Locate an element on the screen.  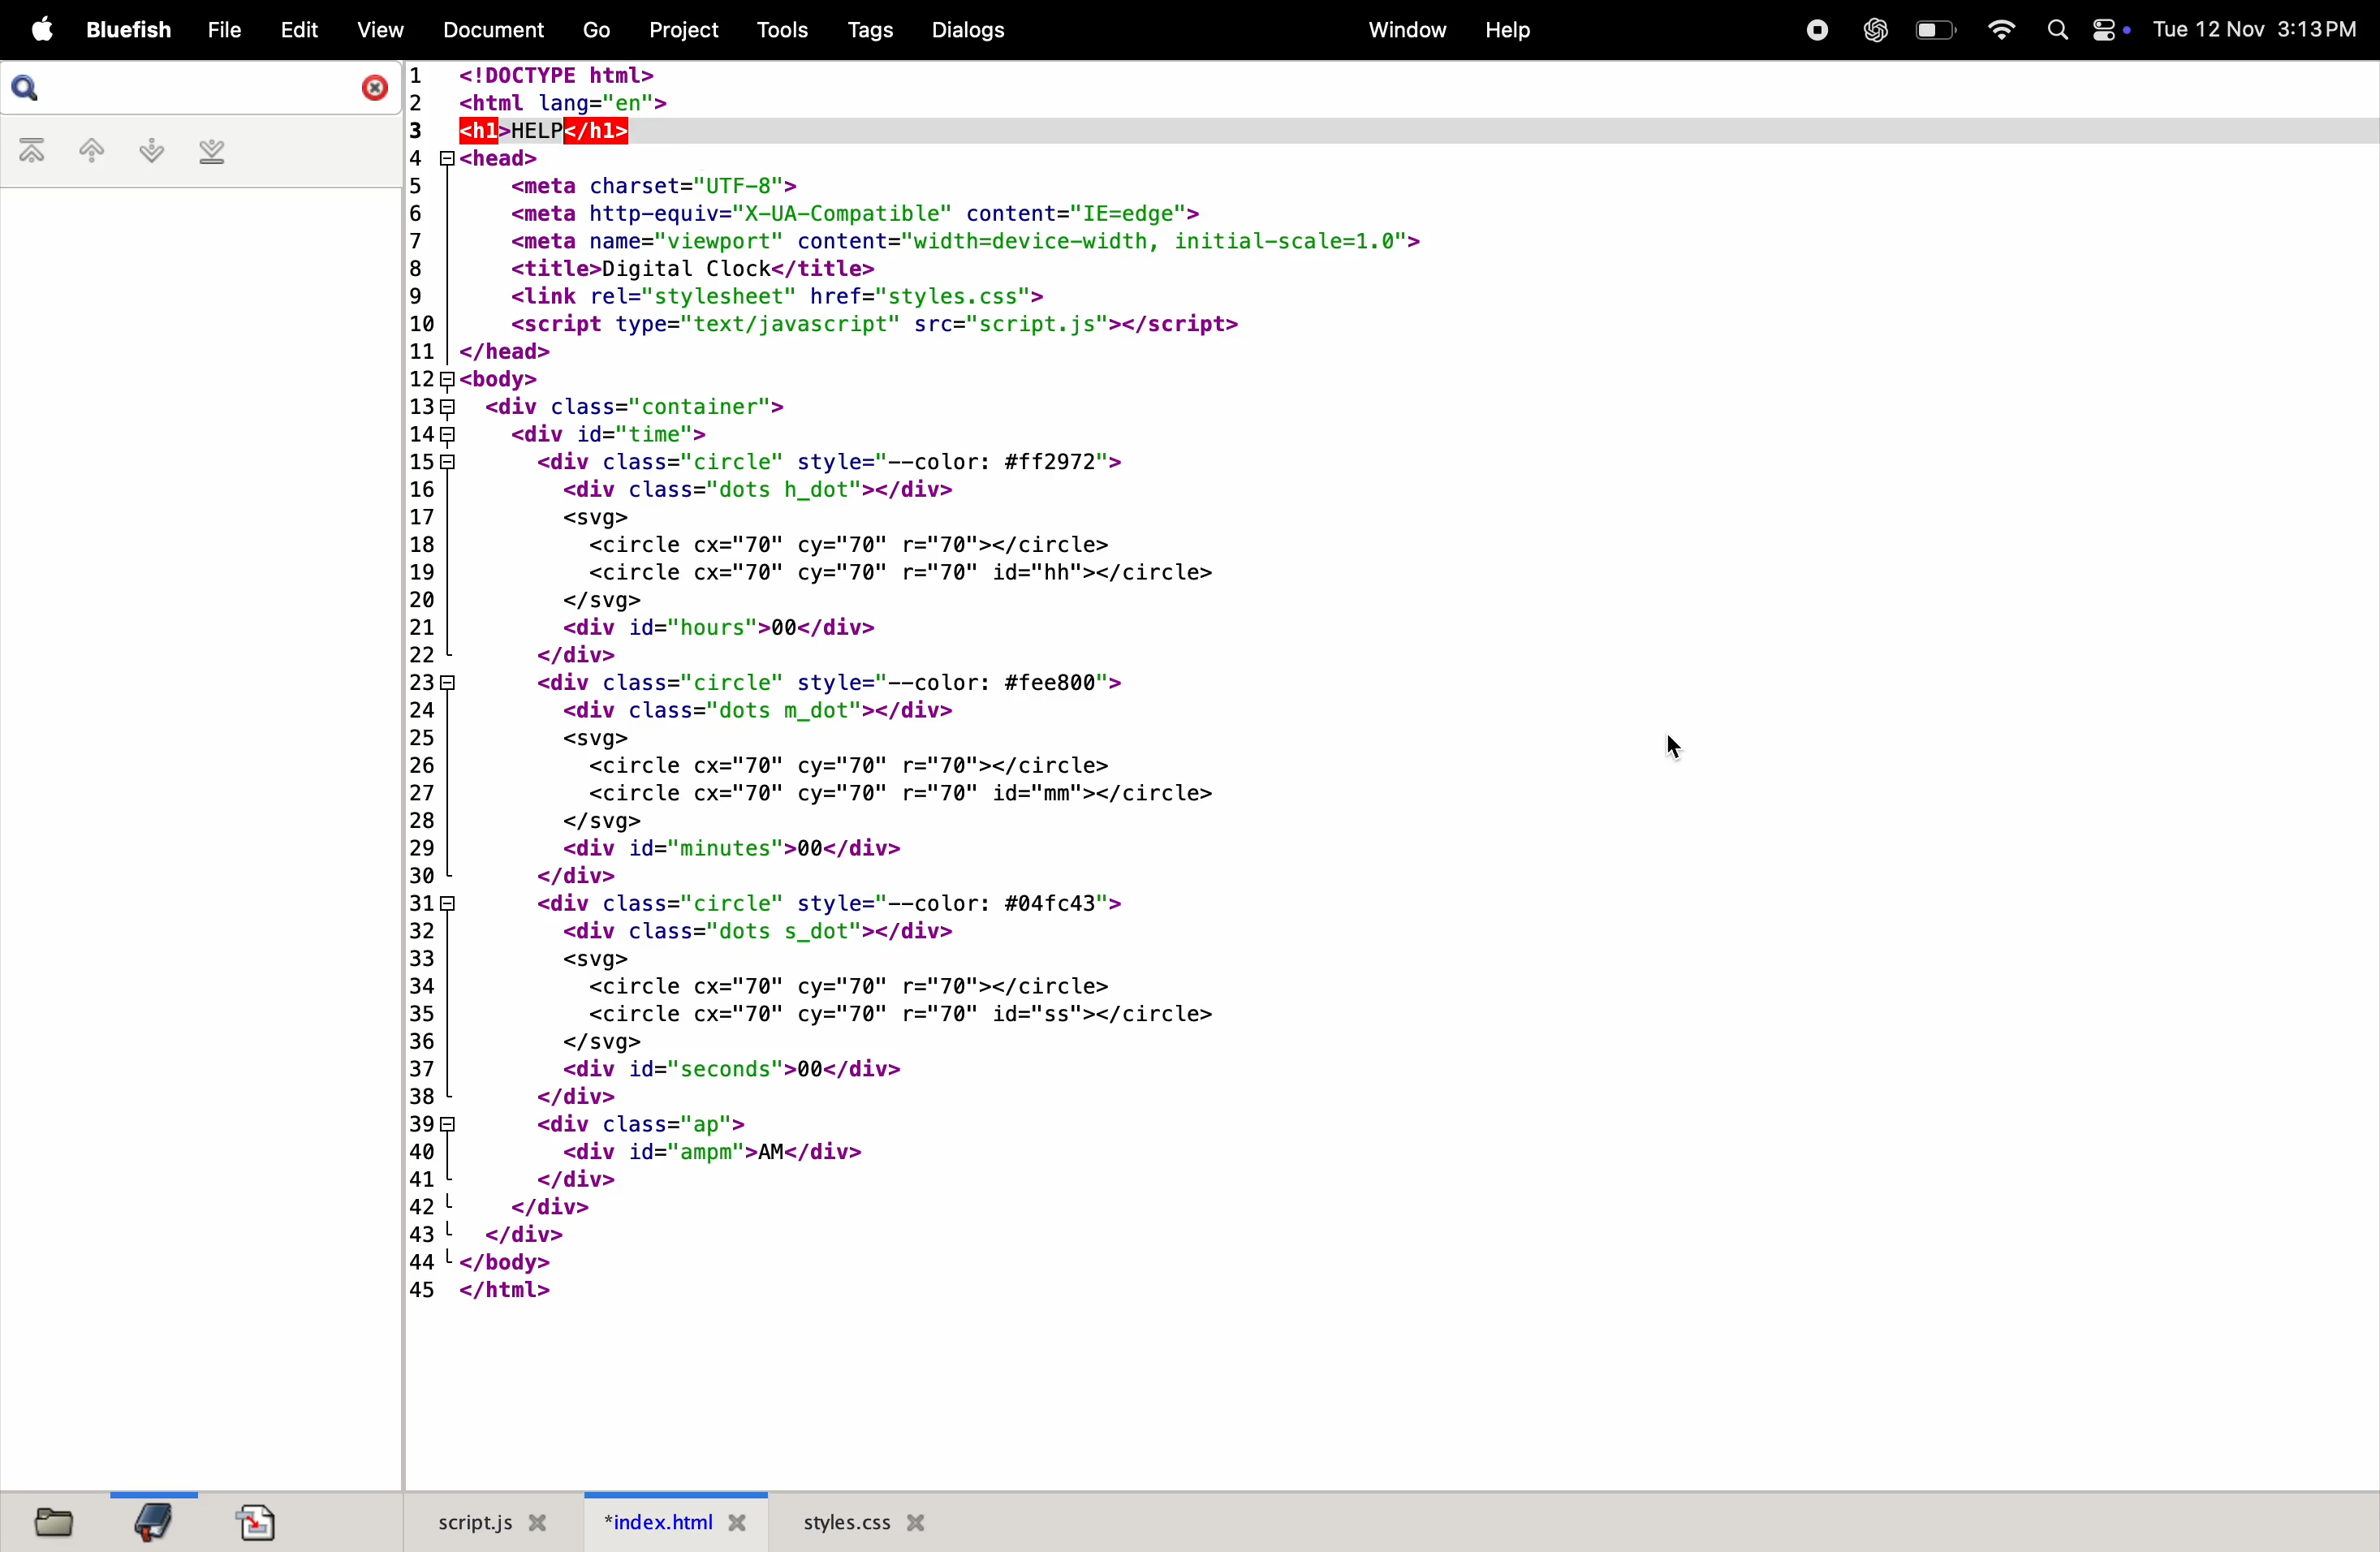
document is located at coordinates (488, 28).